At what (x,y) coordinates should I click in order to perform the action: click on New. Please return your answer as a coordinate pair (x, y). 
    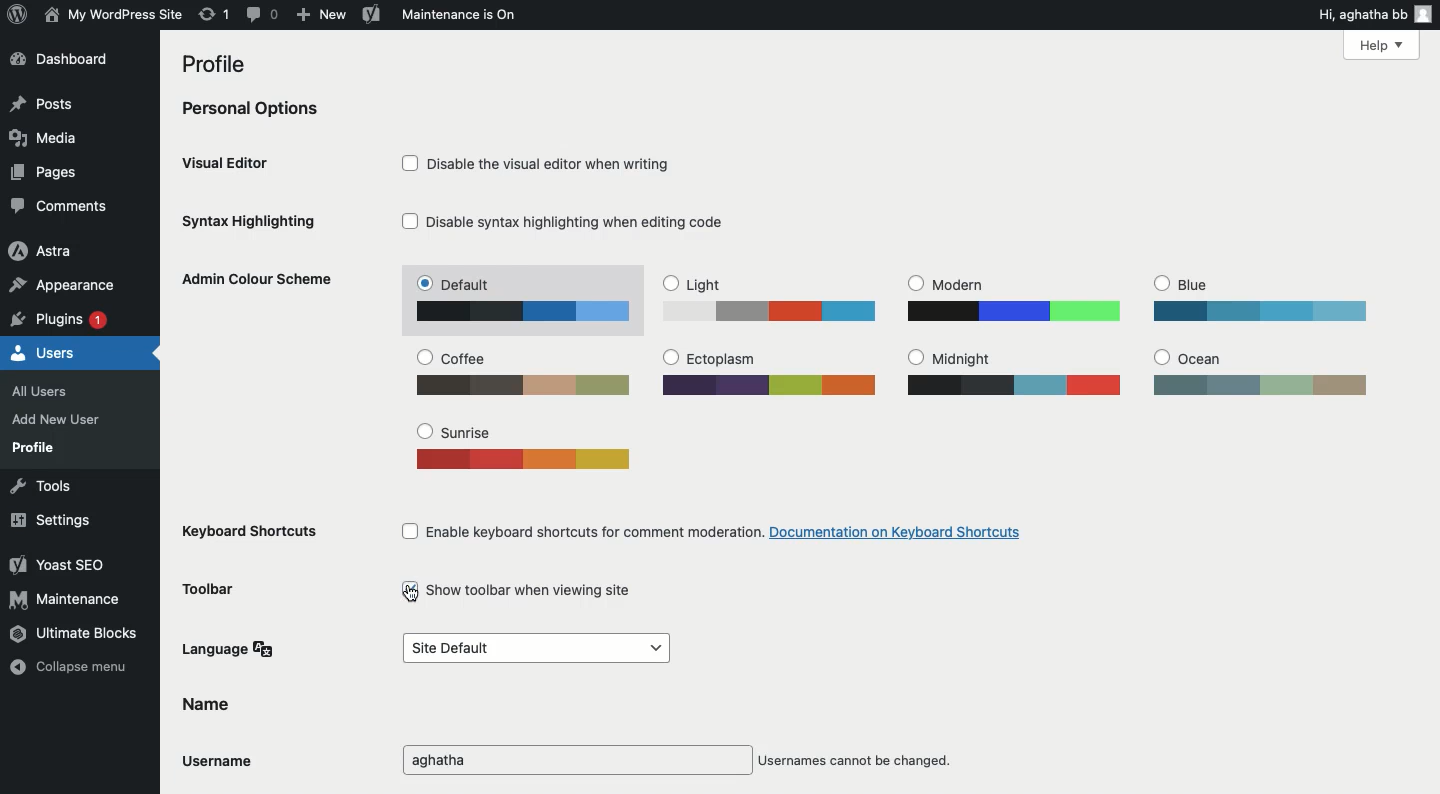
    Looking at the image, I should click on (322, 15).